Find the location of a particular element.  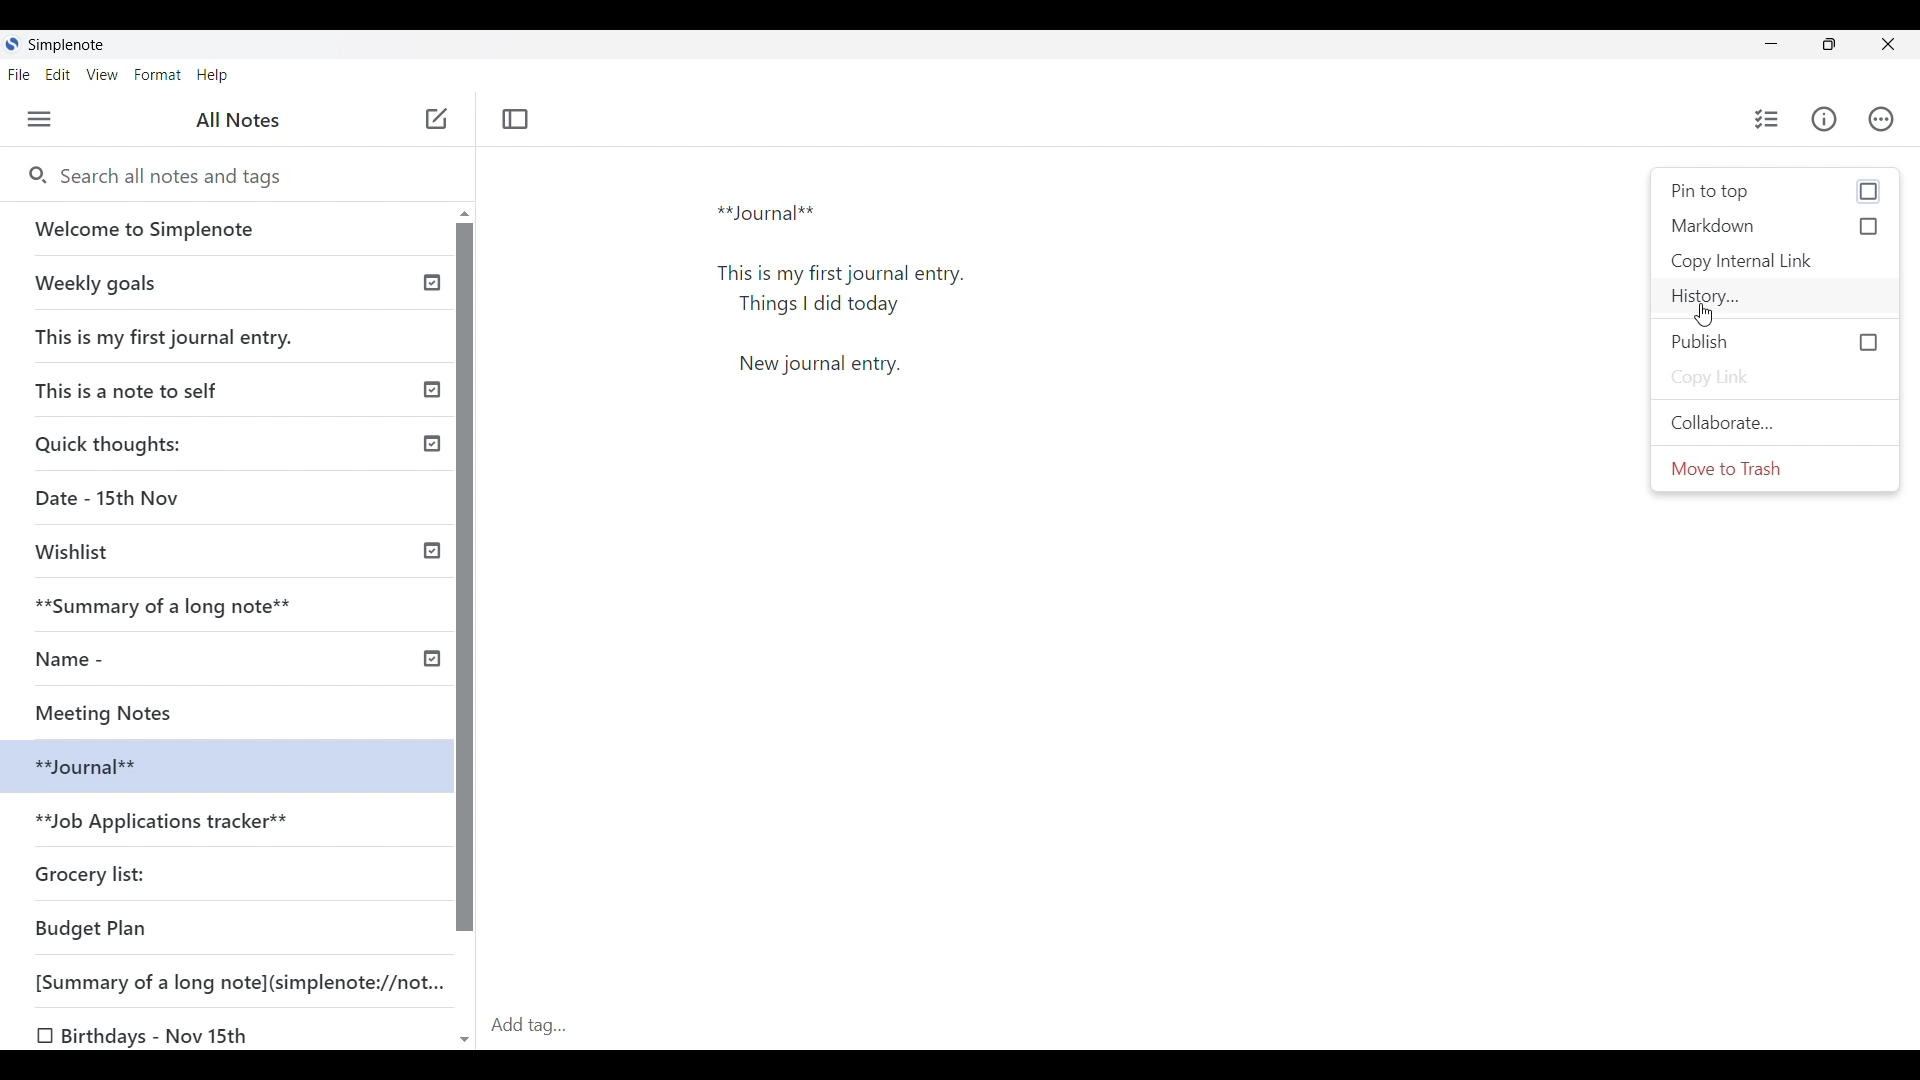

Show interface in a smaller tab is located at coordinates (1829, 44).